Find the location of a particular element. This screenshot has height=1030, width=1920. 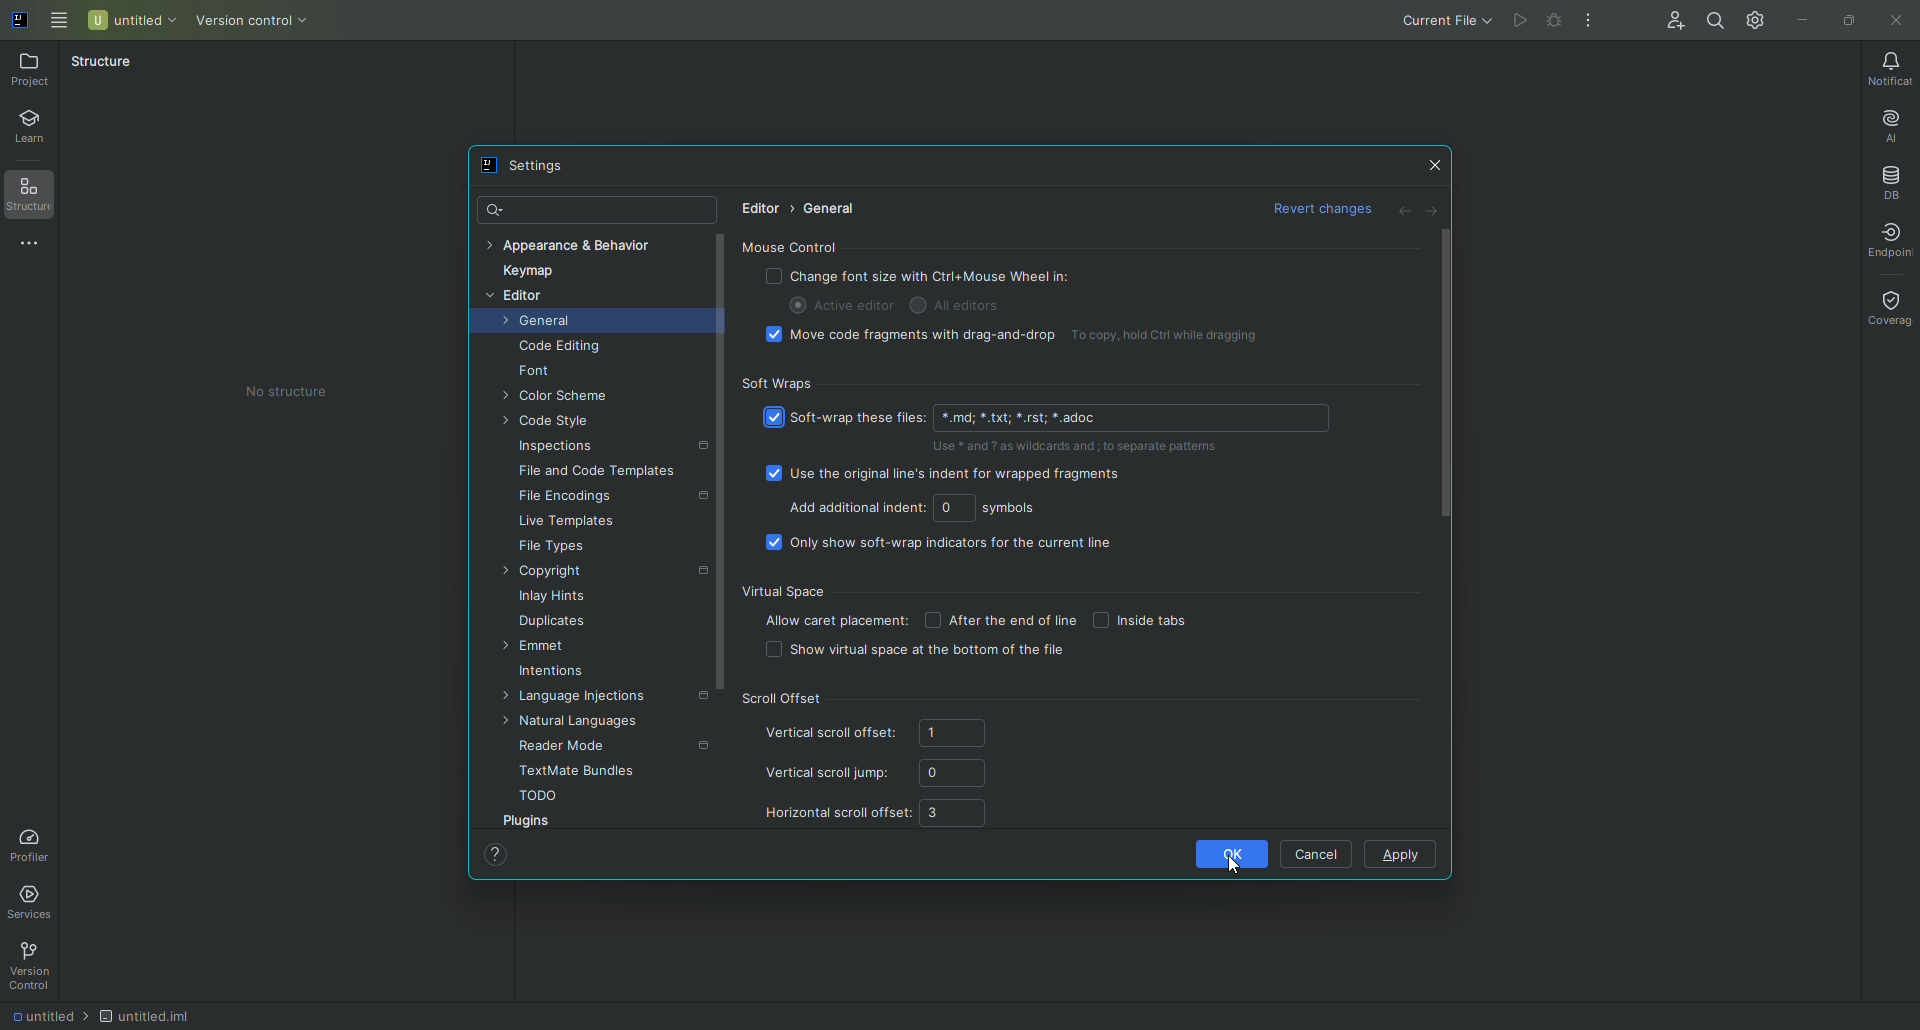

Current File is located at coordinates (1440, 22).